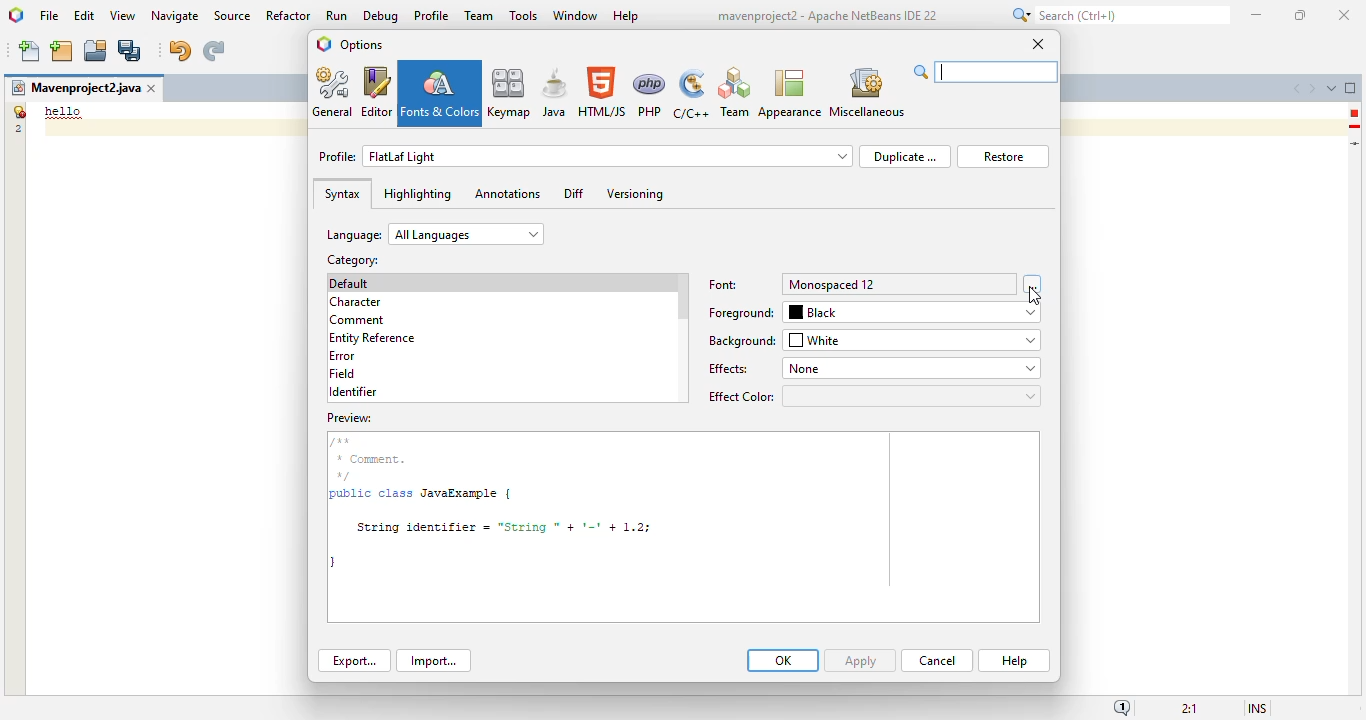  I want to click on view, so click(123, 16).